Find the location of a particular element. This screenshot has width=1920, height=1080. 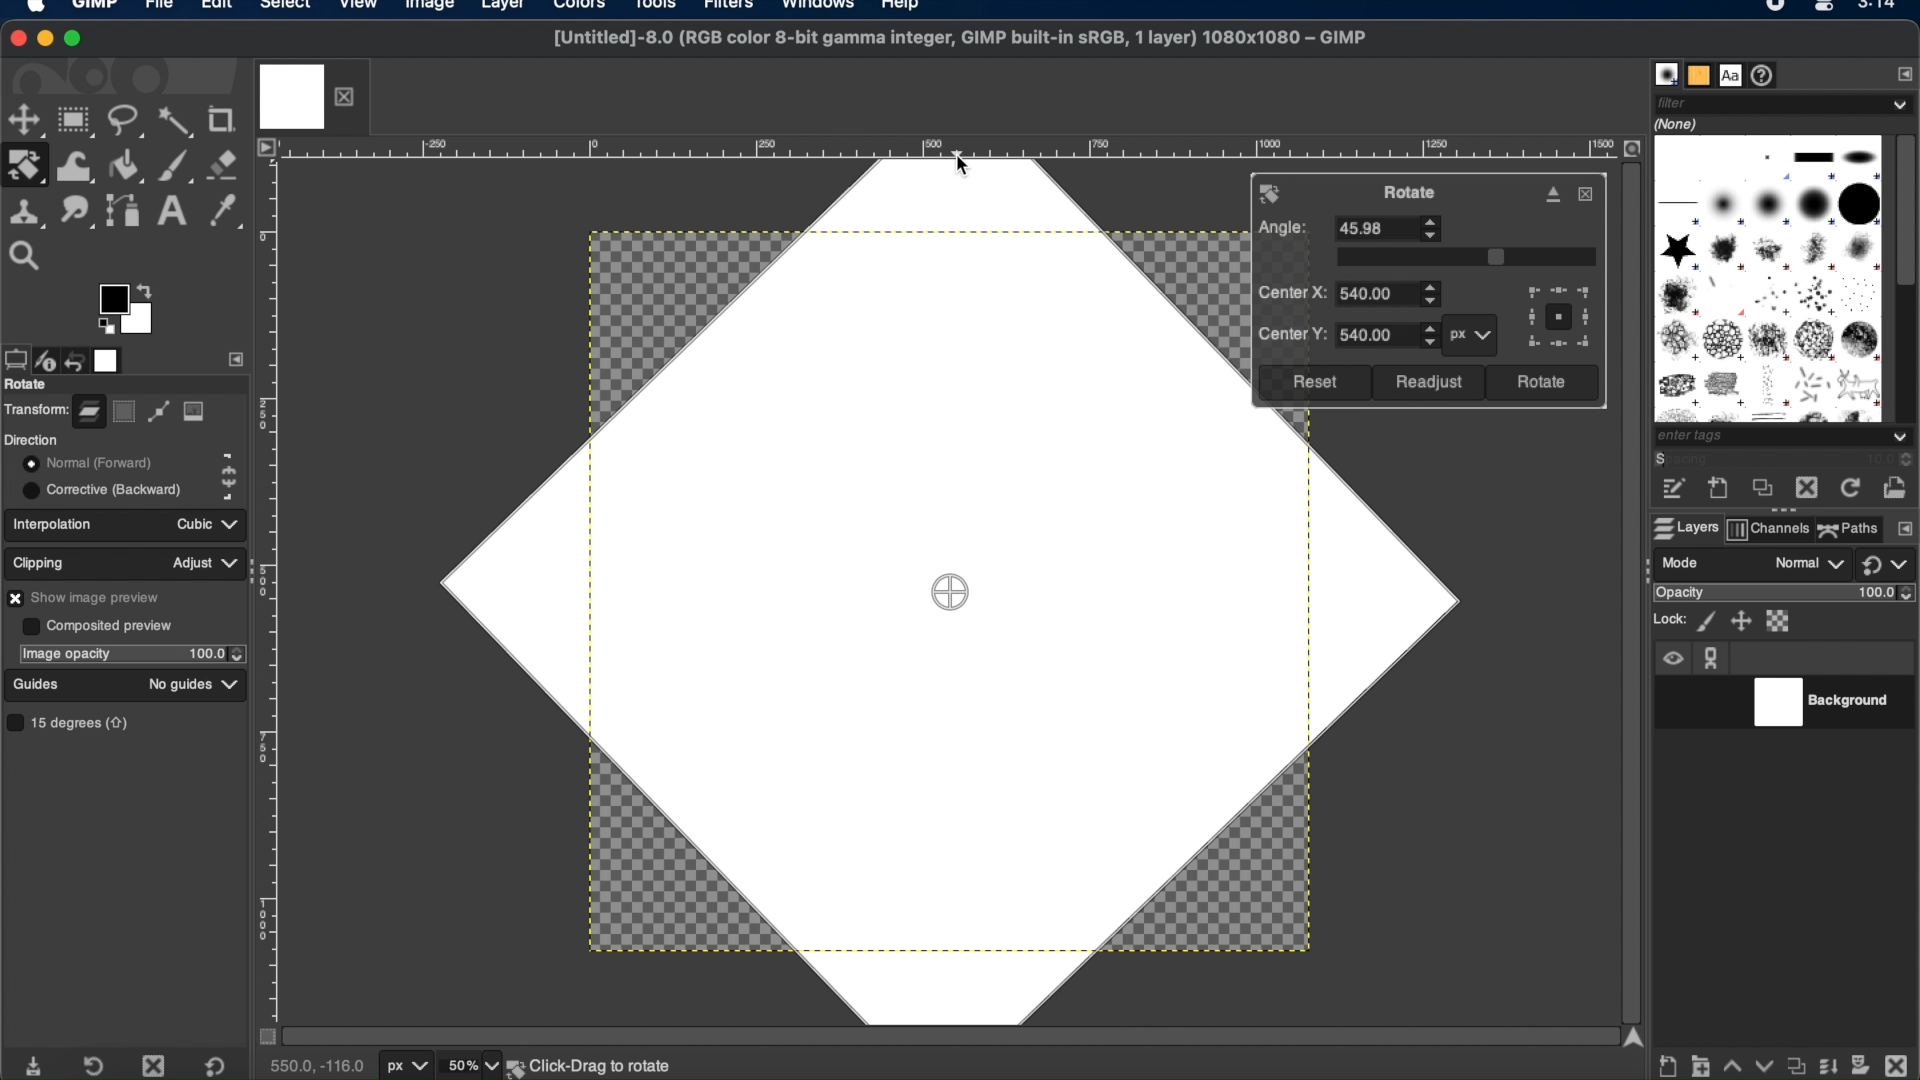

rotate is located at coordinates (1414, 192).